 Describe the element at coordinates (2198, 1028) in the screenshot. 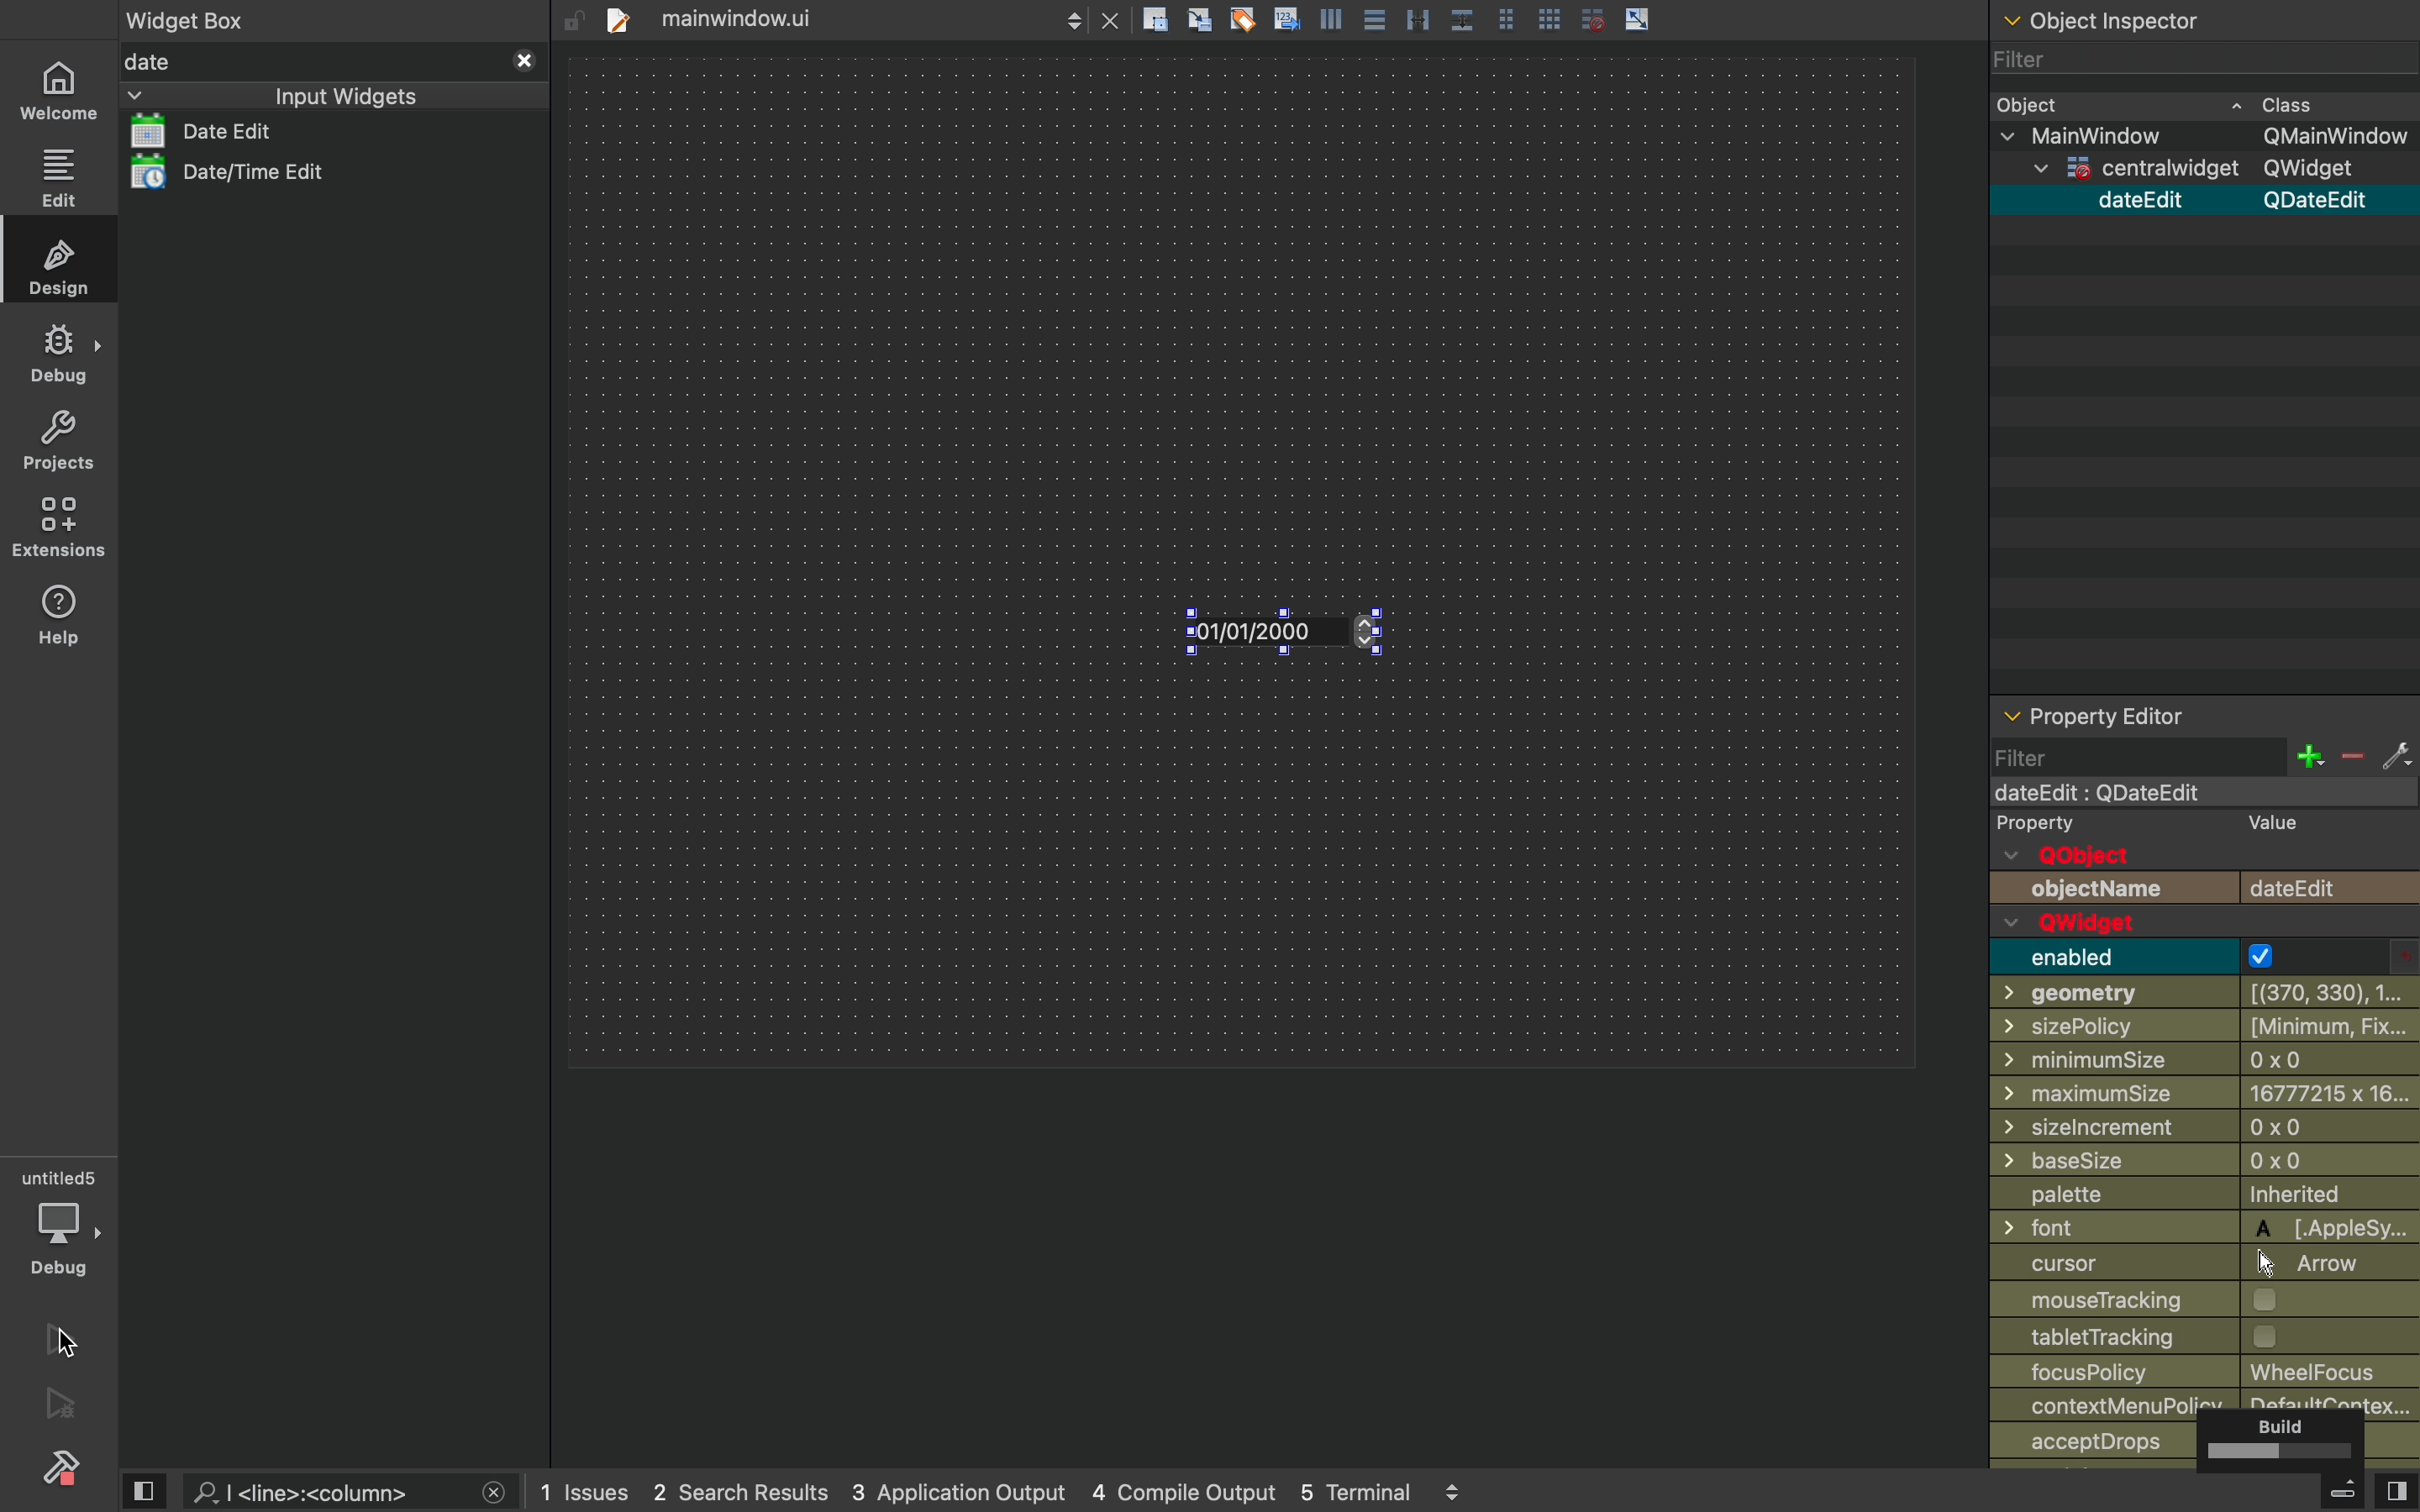

I see `sizepolicy` at that location.